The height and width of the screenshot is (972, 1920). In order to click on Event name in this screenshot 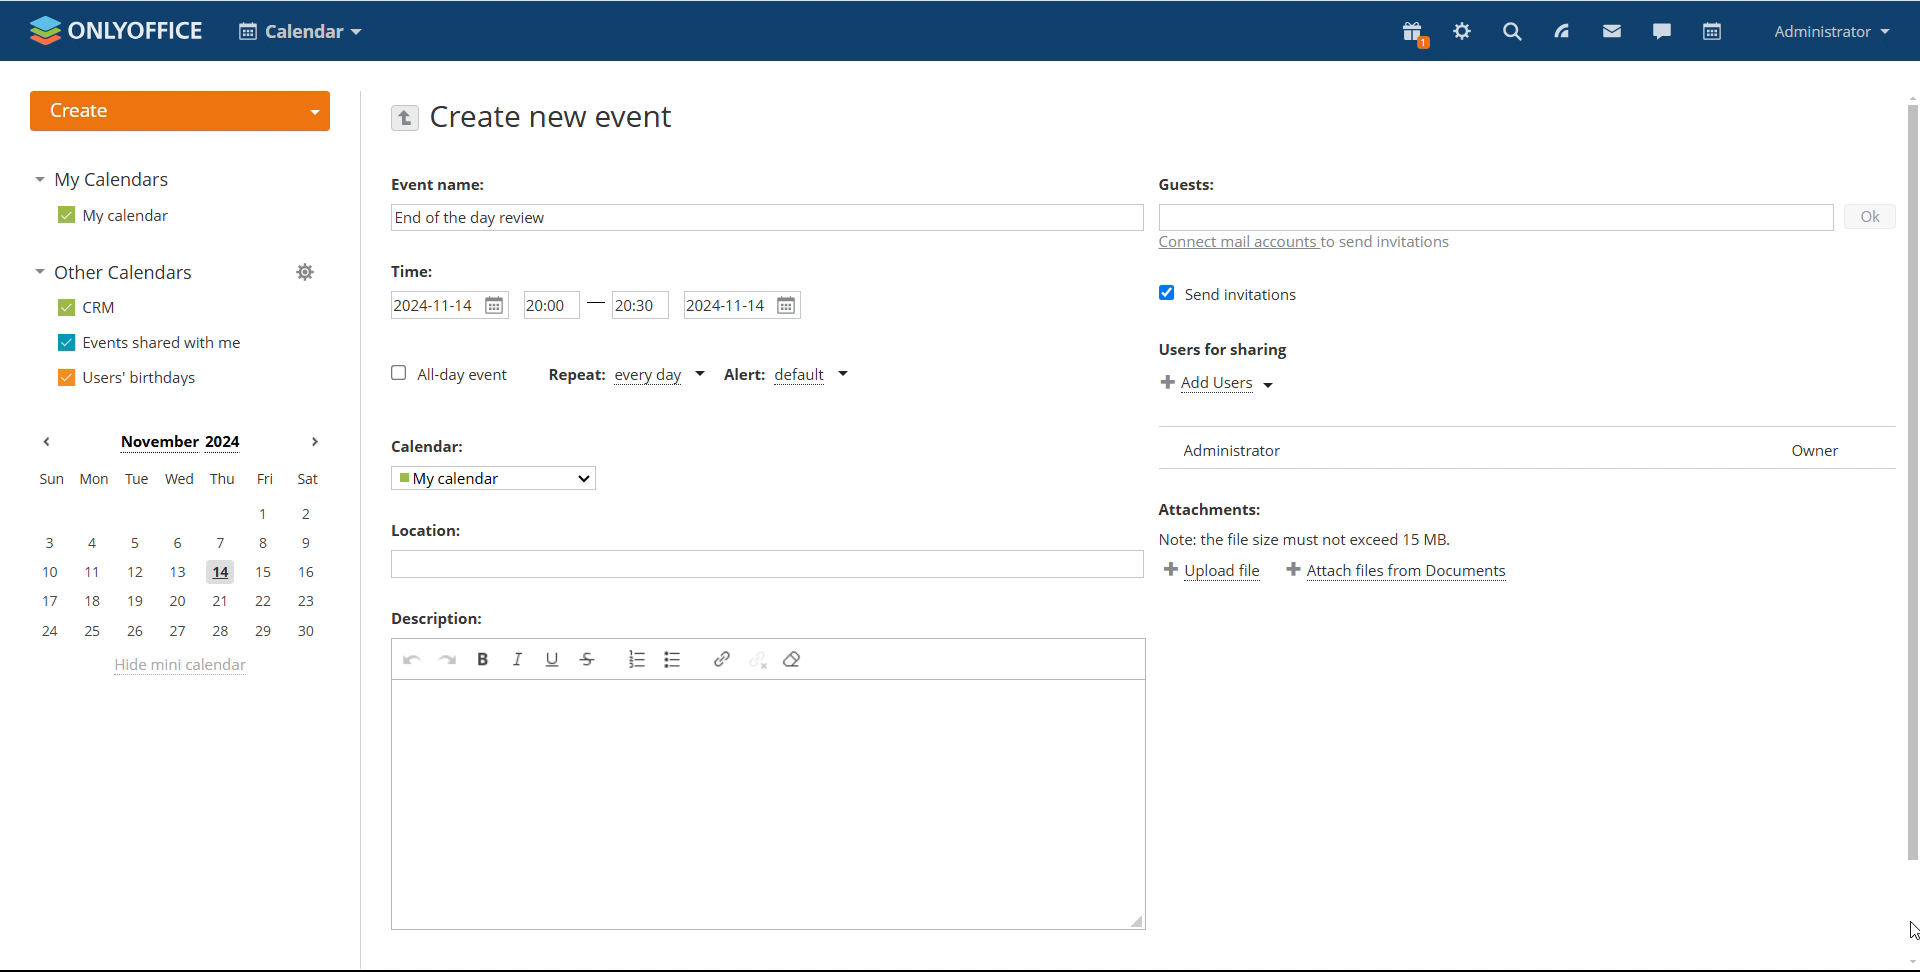, I will do `click(438, 185)`.